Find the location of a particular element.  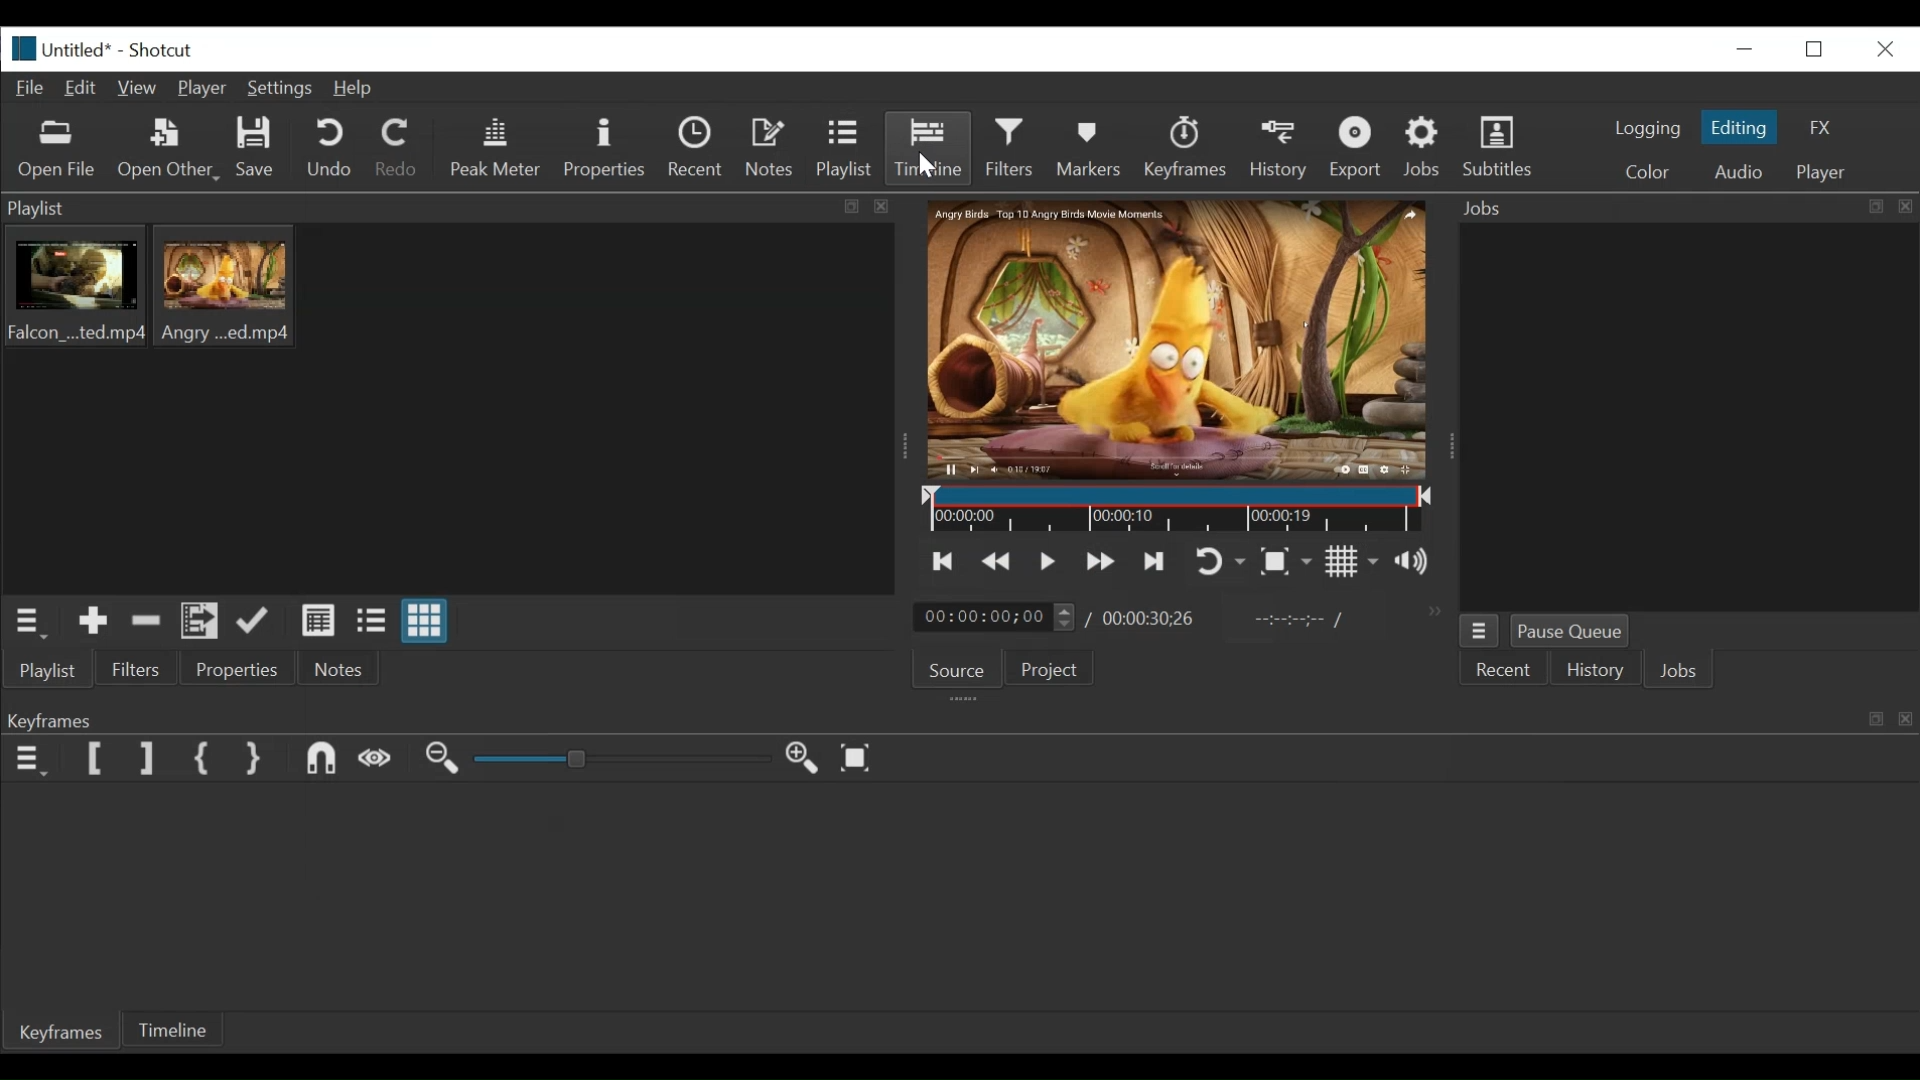

Editing is located at coordinates (1742, 127).